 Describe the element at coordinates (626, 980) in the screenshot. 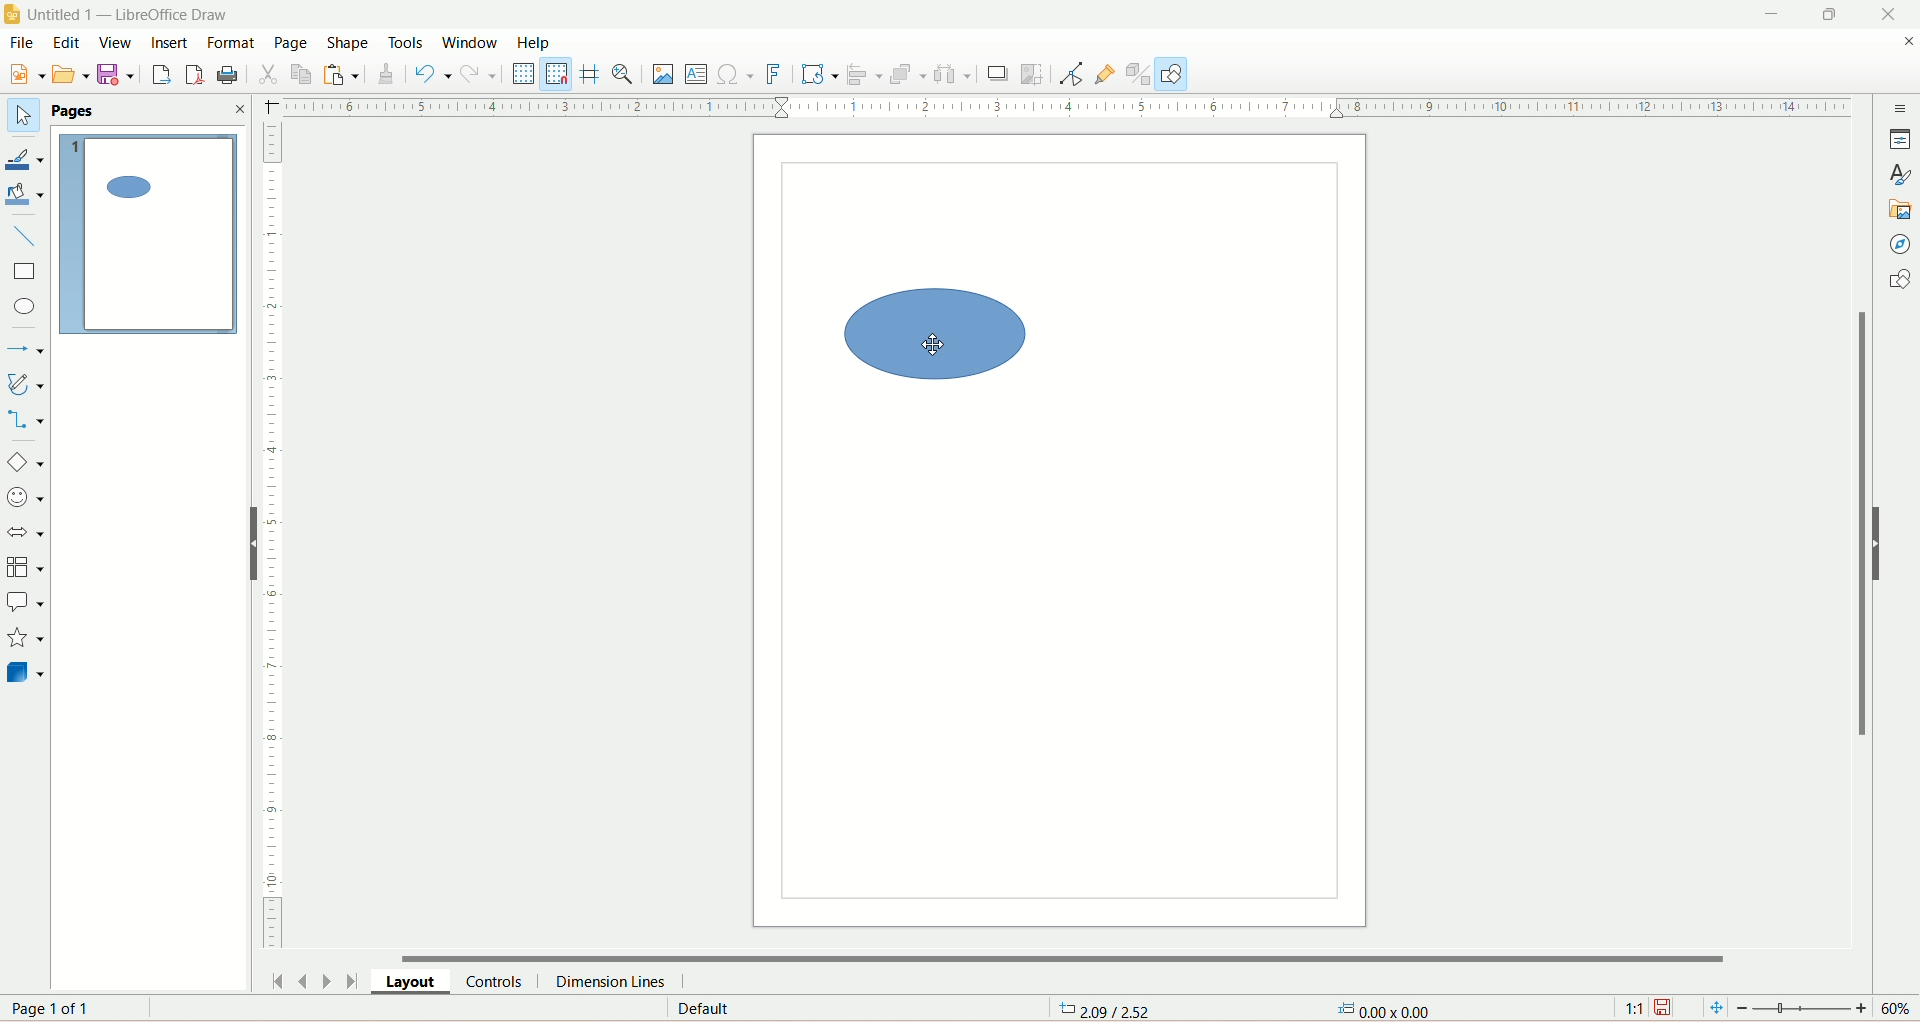

I see `dimension lines` at that location.